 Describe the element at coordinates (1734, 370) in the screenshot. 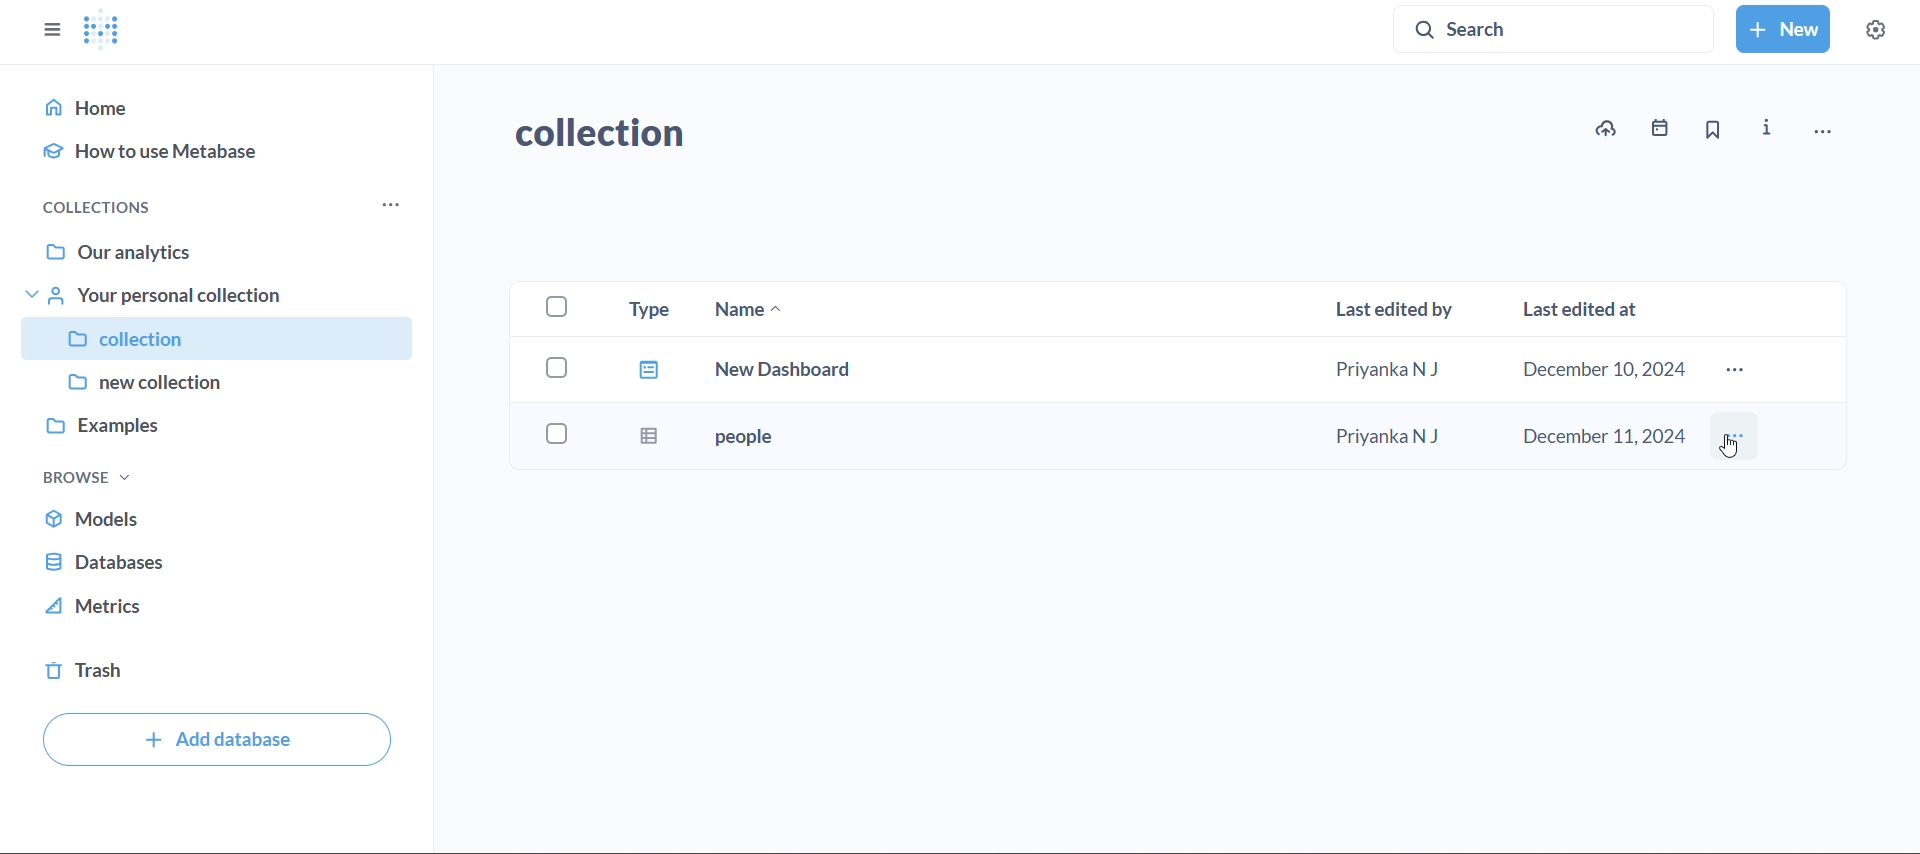

I see `more` at that location.